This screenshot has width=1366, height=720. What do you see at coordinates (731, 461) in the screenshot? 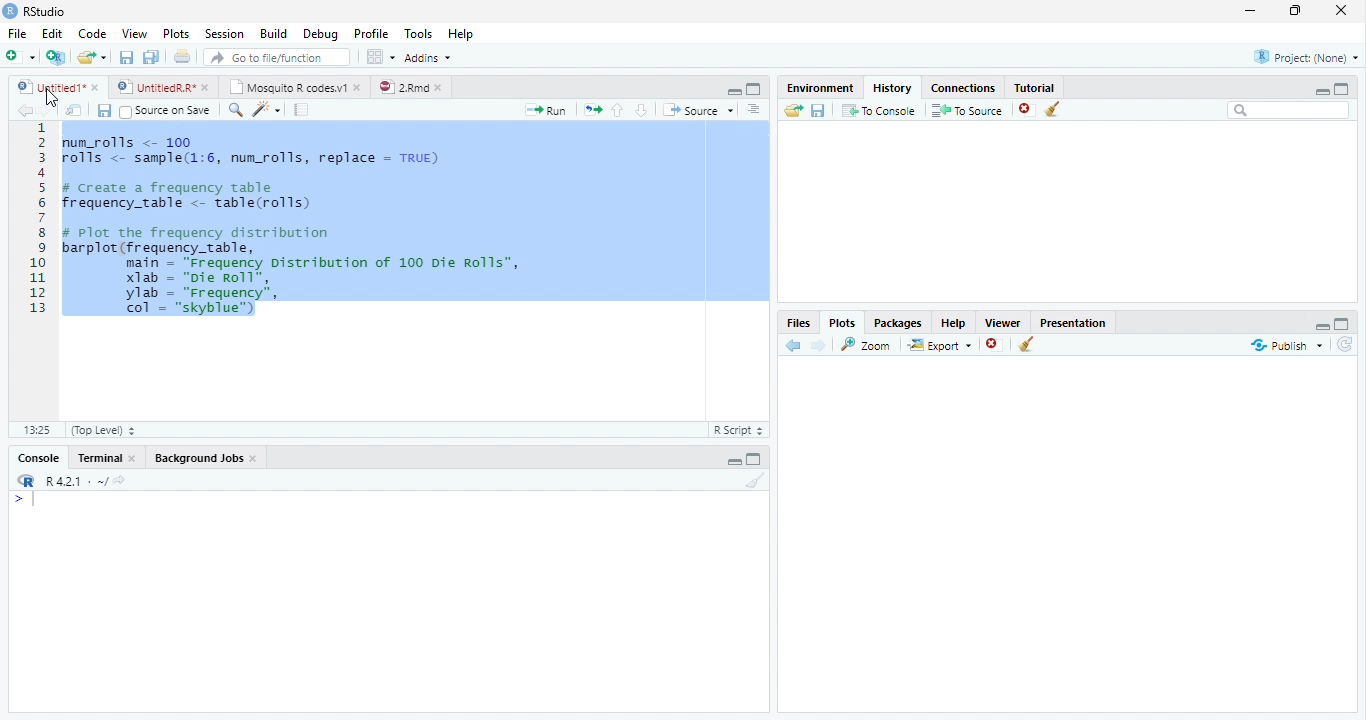
I see `Hide` at bounding box center [731, 461].